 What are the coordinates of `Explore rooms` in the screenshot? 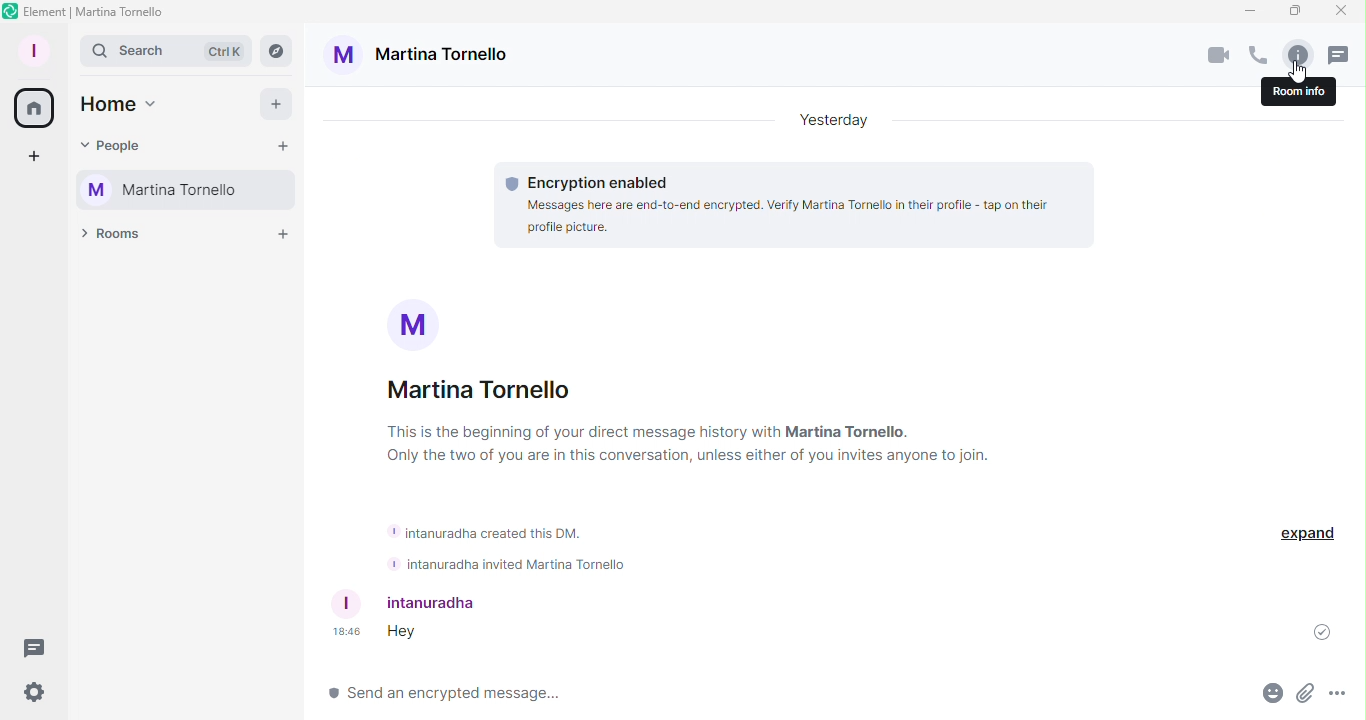 It's located at (277, 51).